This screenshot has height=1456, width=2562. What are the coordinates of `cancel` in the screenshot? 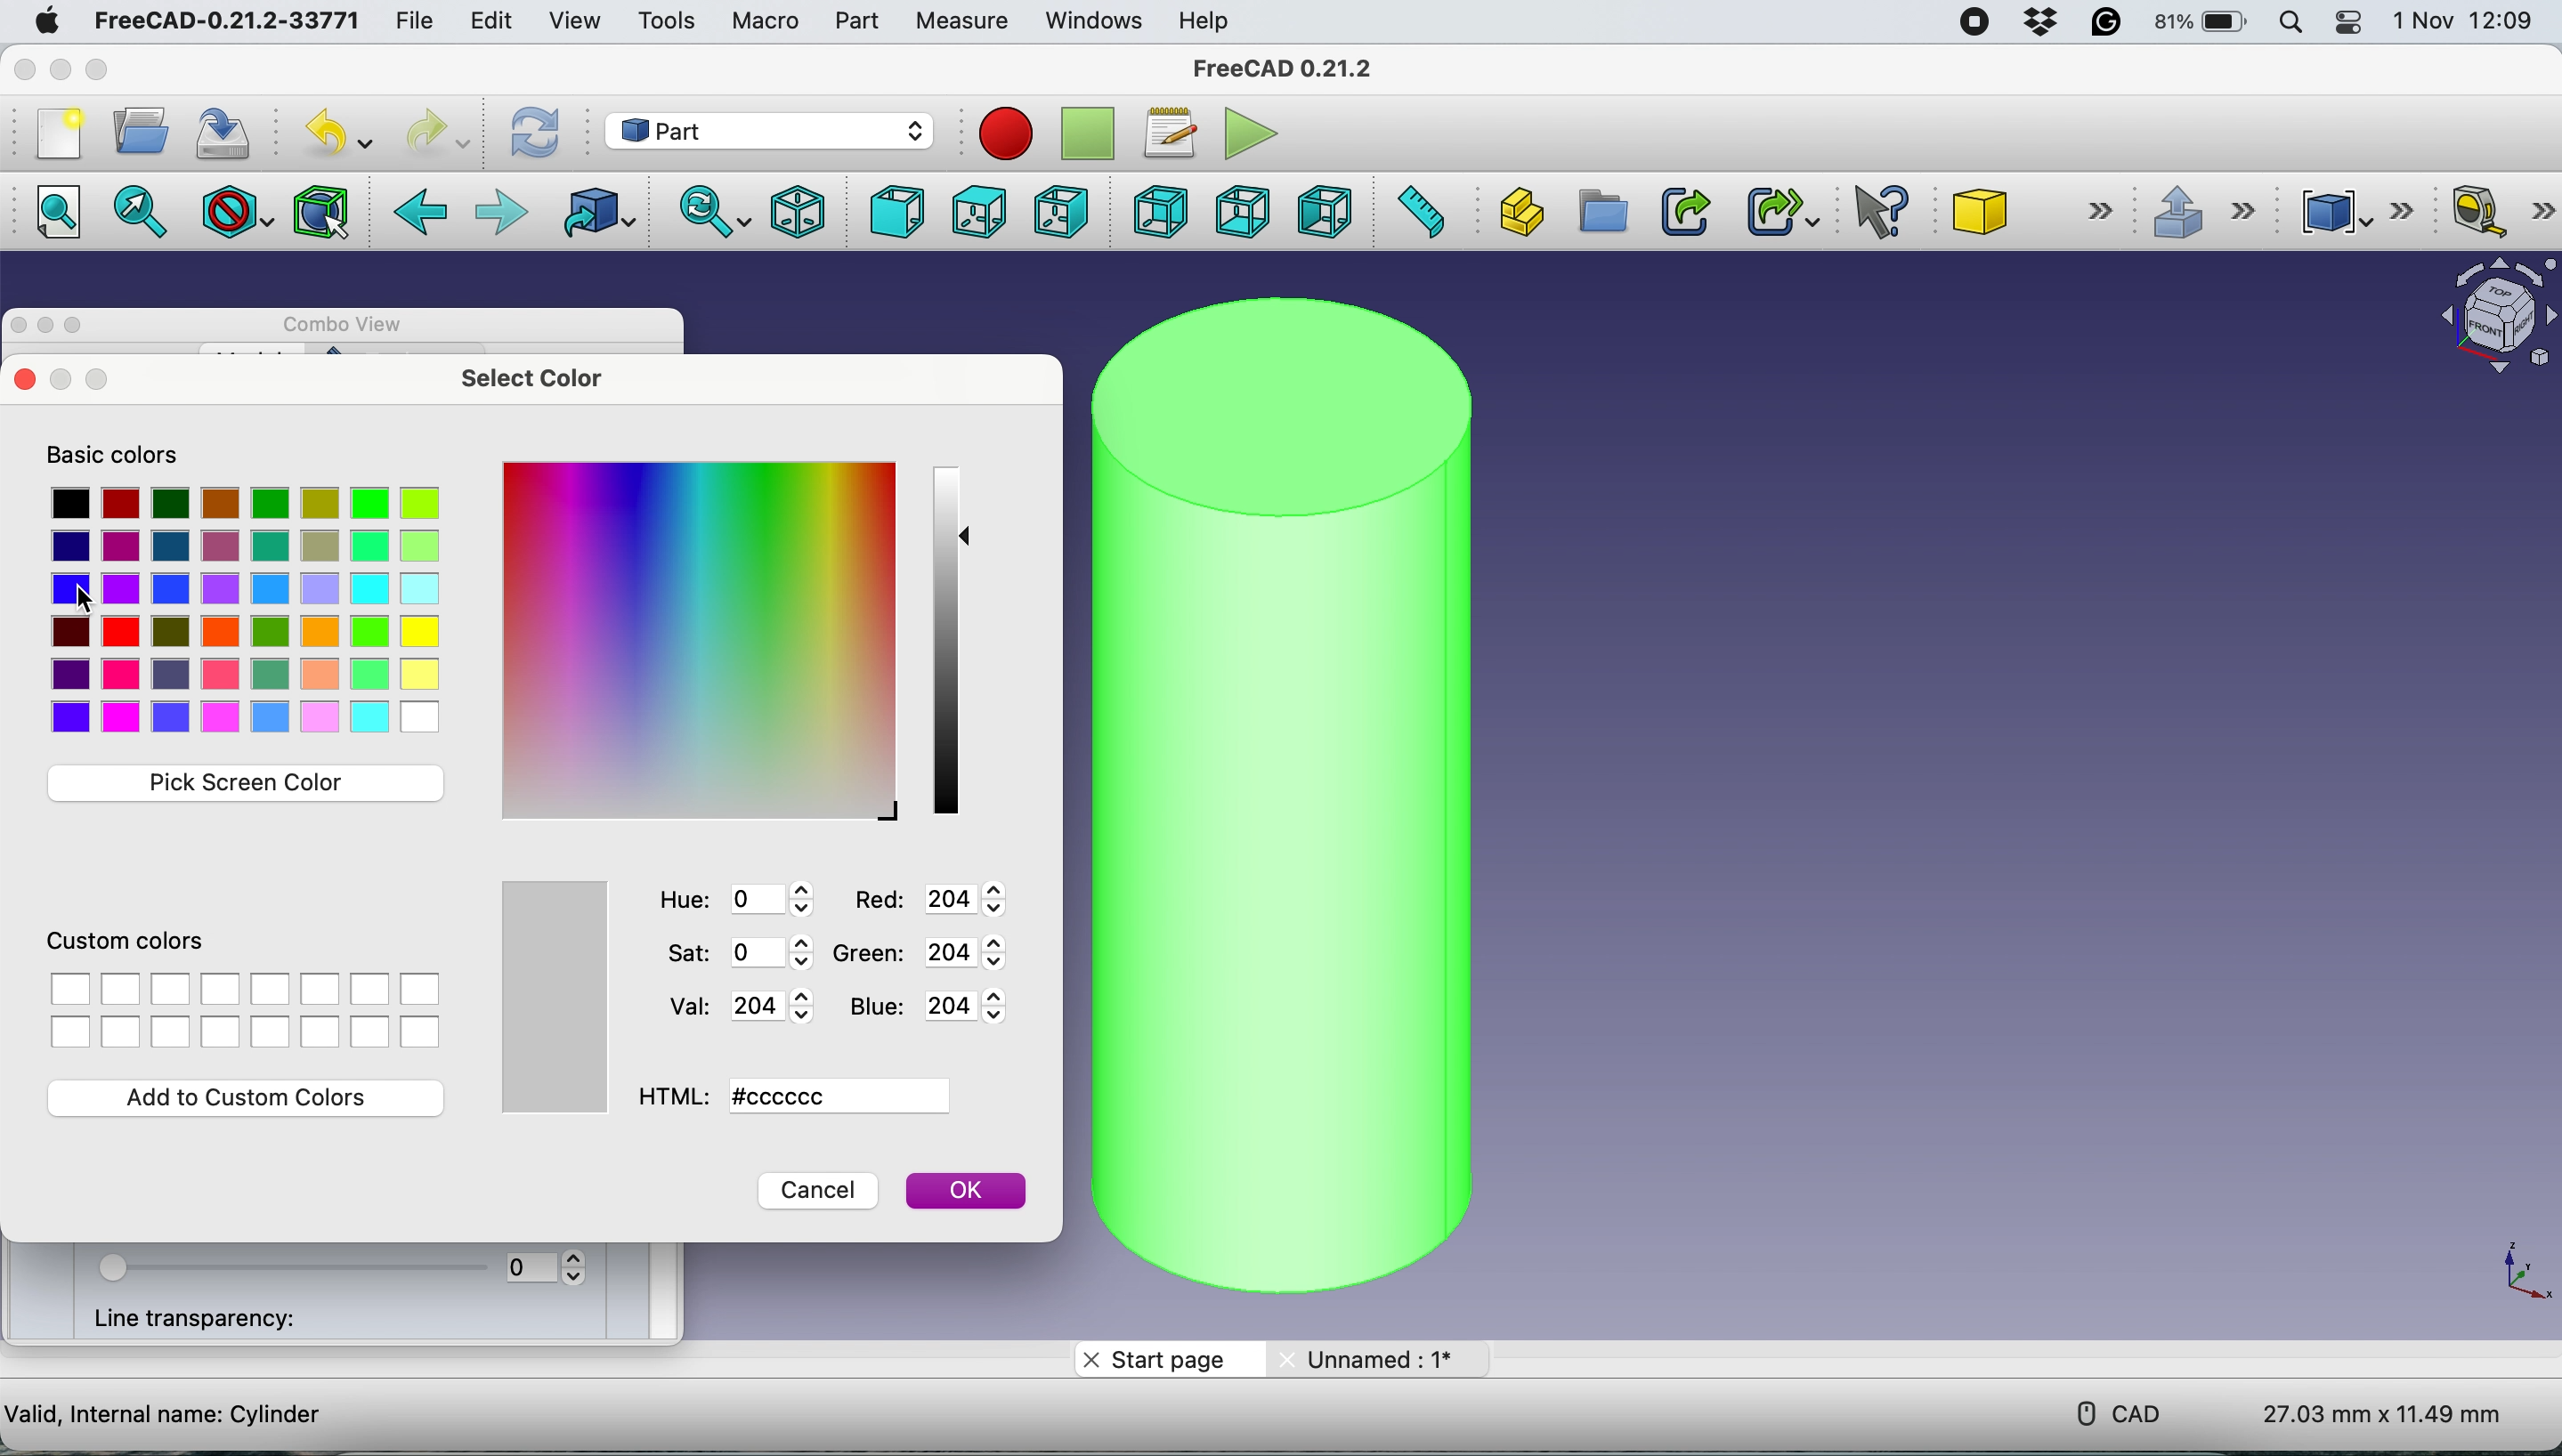 It's located at (819, 1191).